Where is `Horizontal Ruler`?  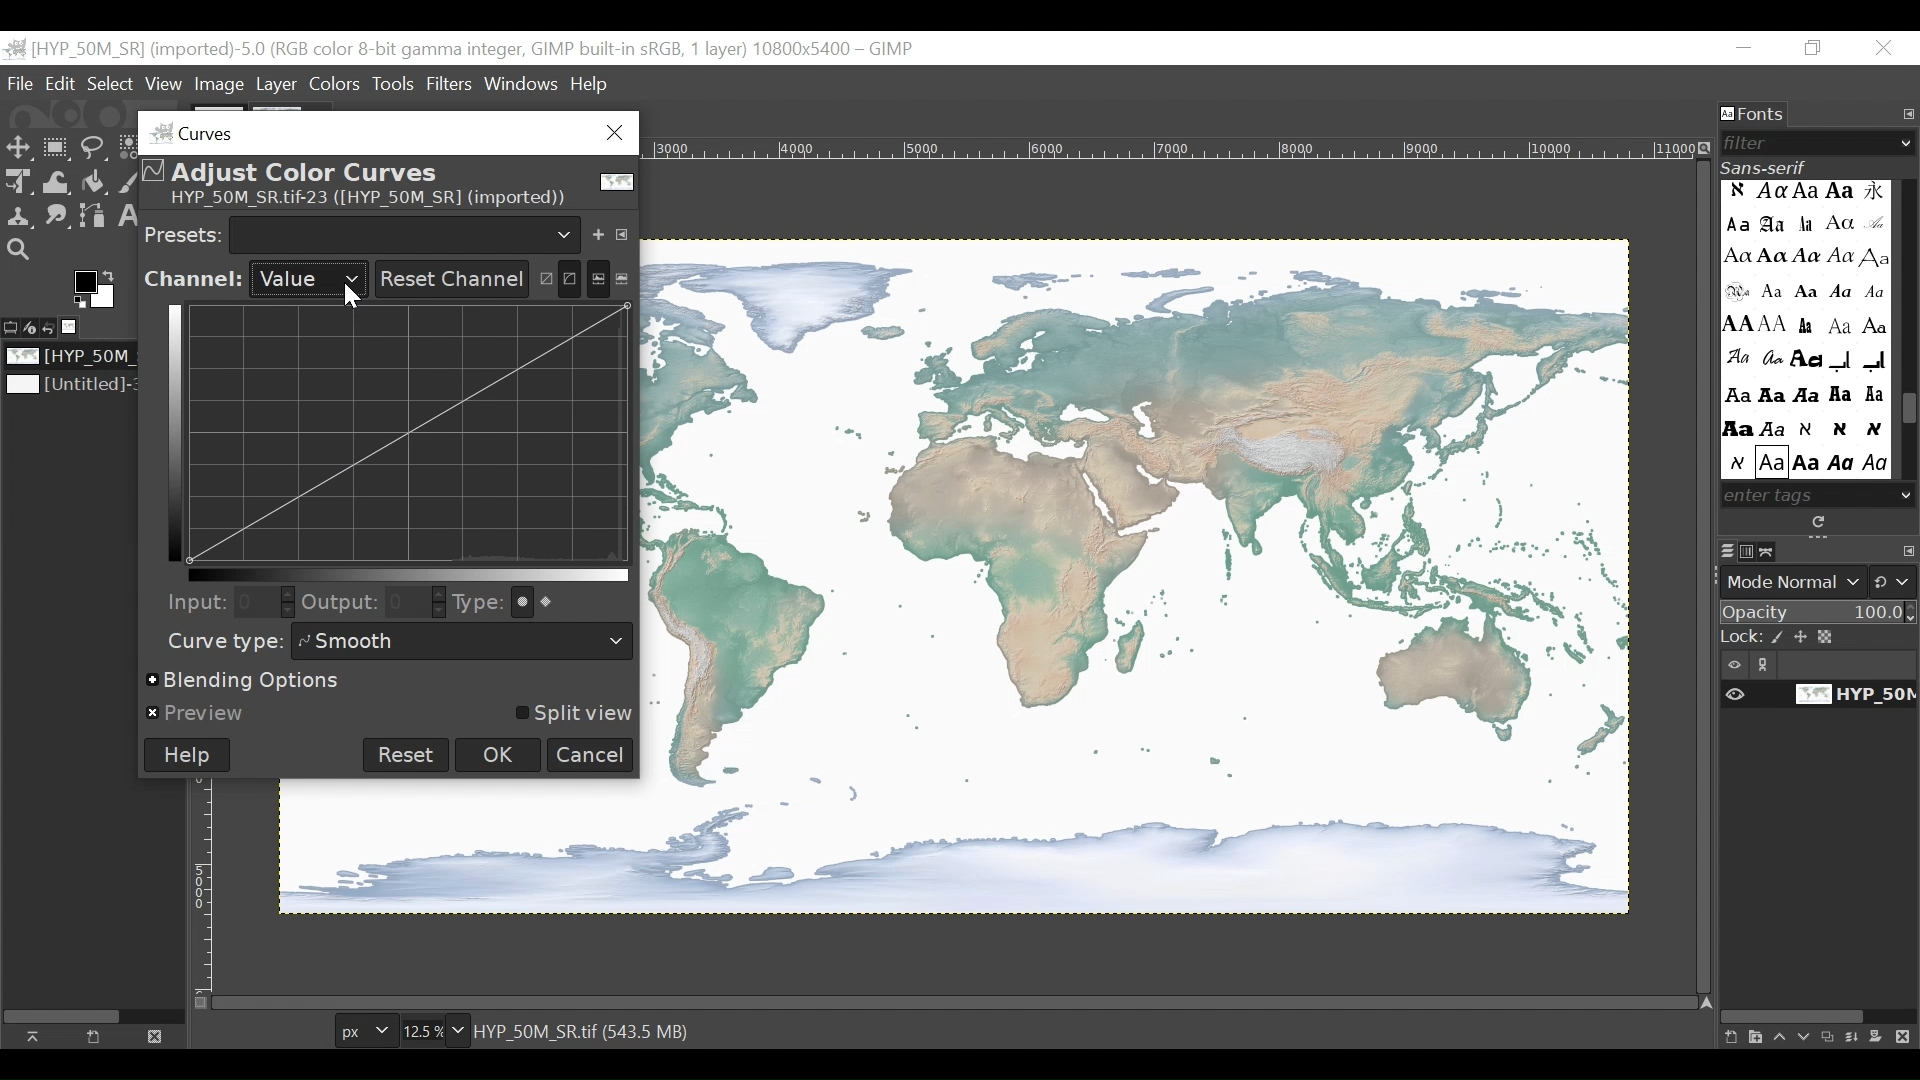 Horizontal Ruler is located at coordinates (1172, 147).